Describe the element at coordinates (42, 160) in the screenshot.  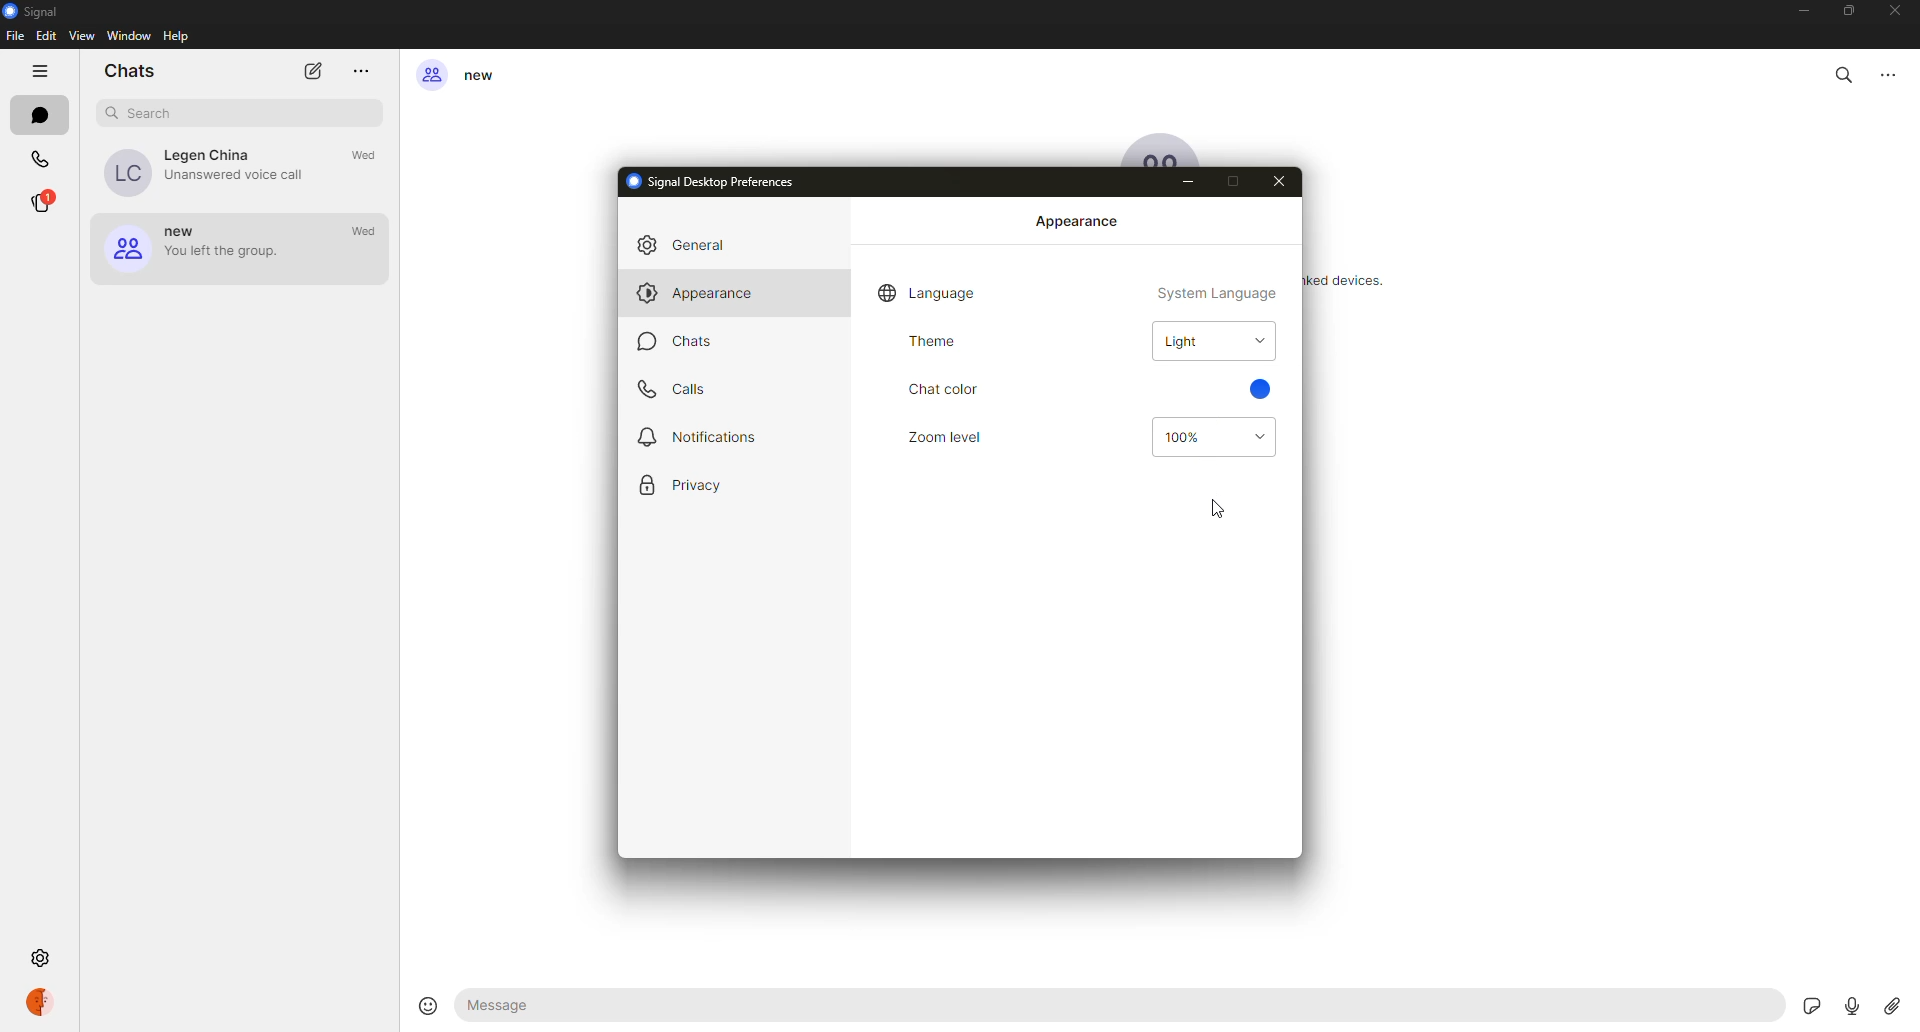
I see `calls` at that location.